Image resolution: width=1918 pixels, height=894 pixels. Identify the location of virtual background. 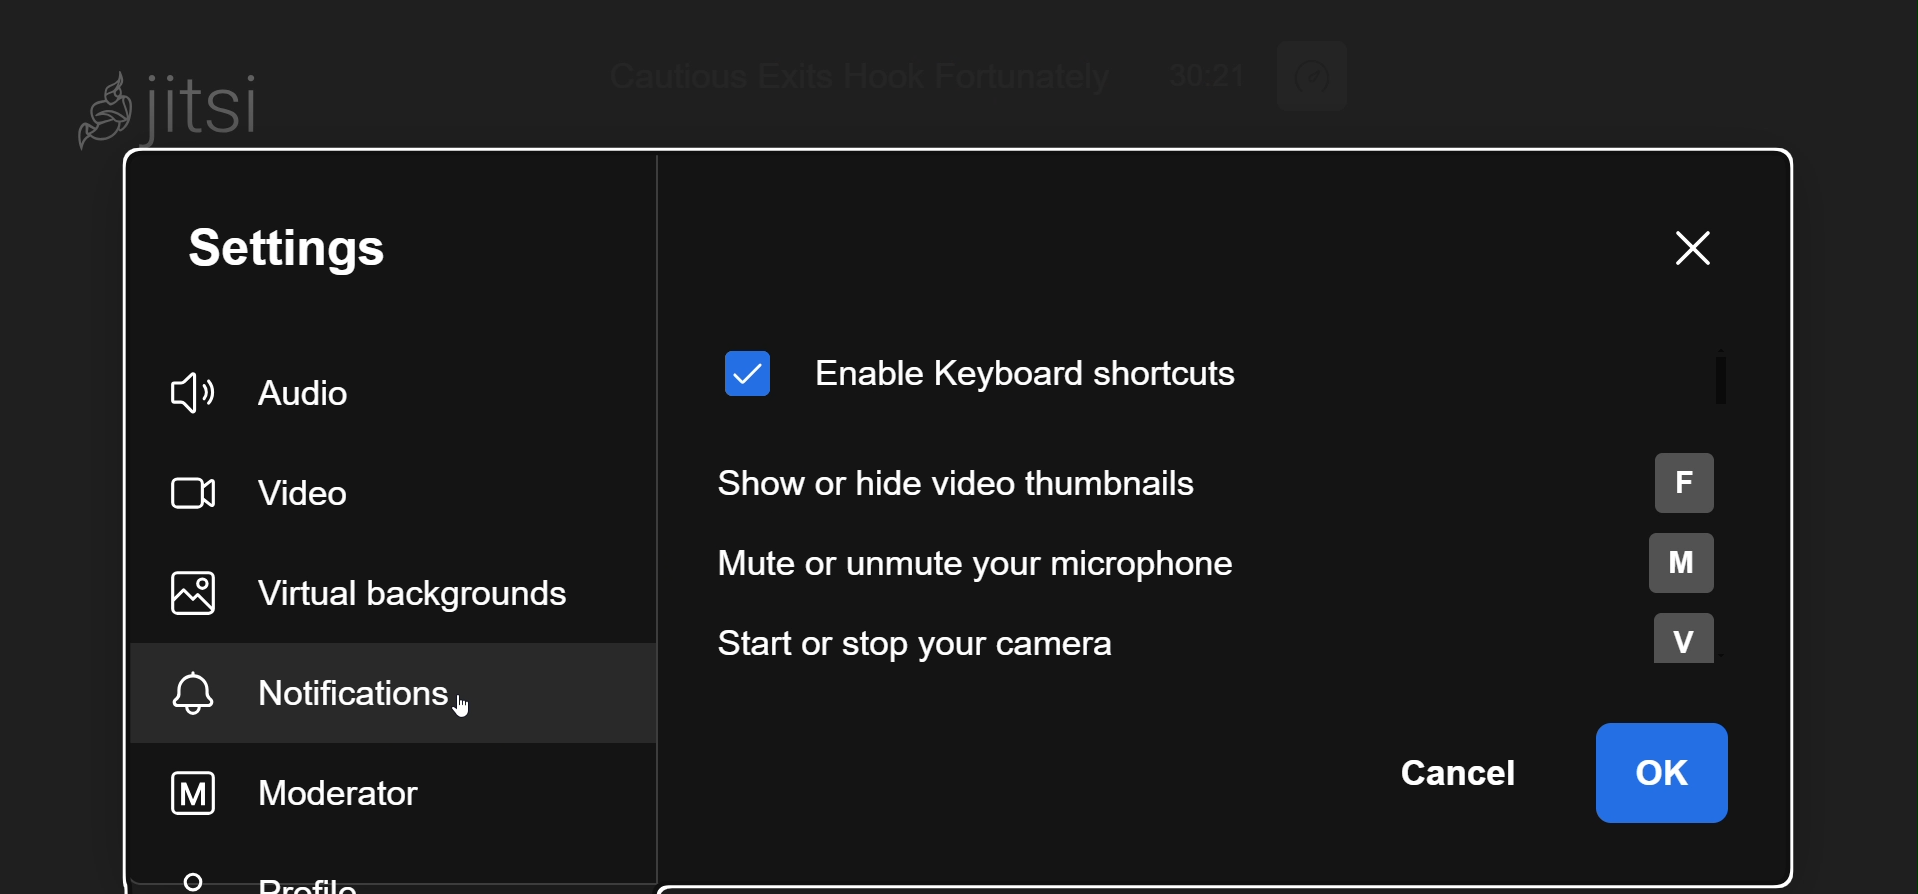
(394, 591).